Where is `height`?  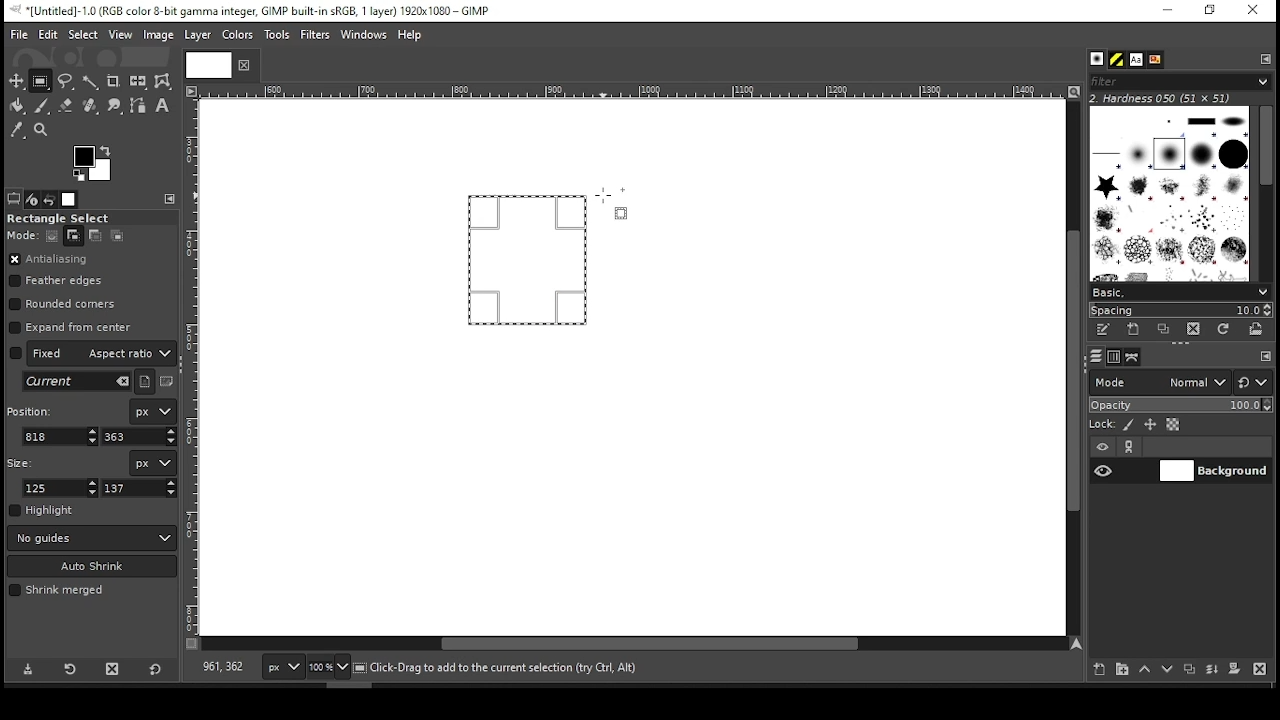
height is located at coordinates (140, 488).